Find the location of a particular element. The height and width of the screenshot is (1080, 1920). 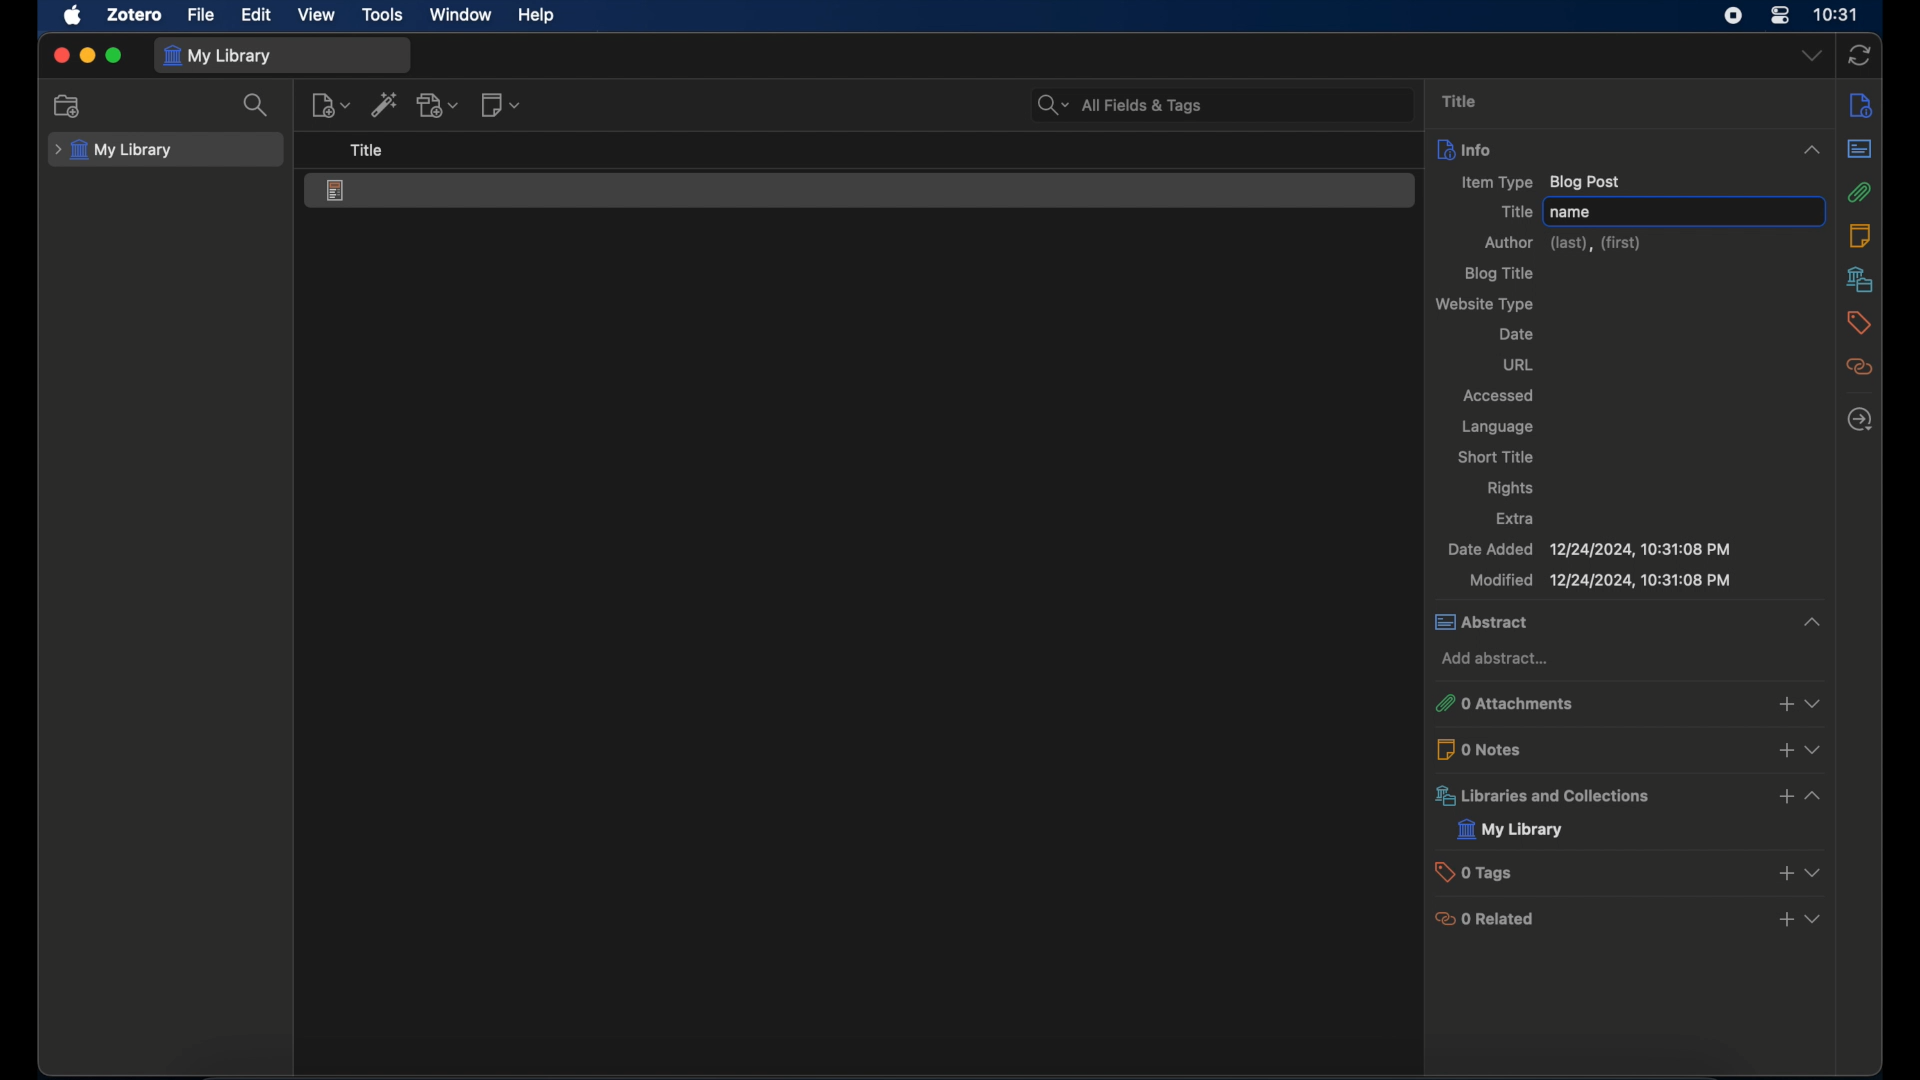

help is located at coordinates (536, 16).